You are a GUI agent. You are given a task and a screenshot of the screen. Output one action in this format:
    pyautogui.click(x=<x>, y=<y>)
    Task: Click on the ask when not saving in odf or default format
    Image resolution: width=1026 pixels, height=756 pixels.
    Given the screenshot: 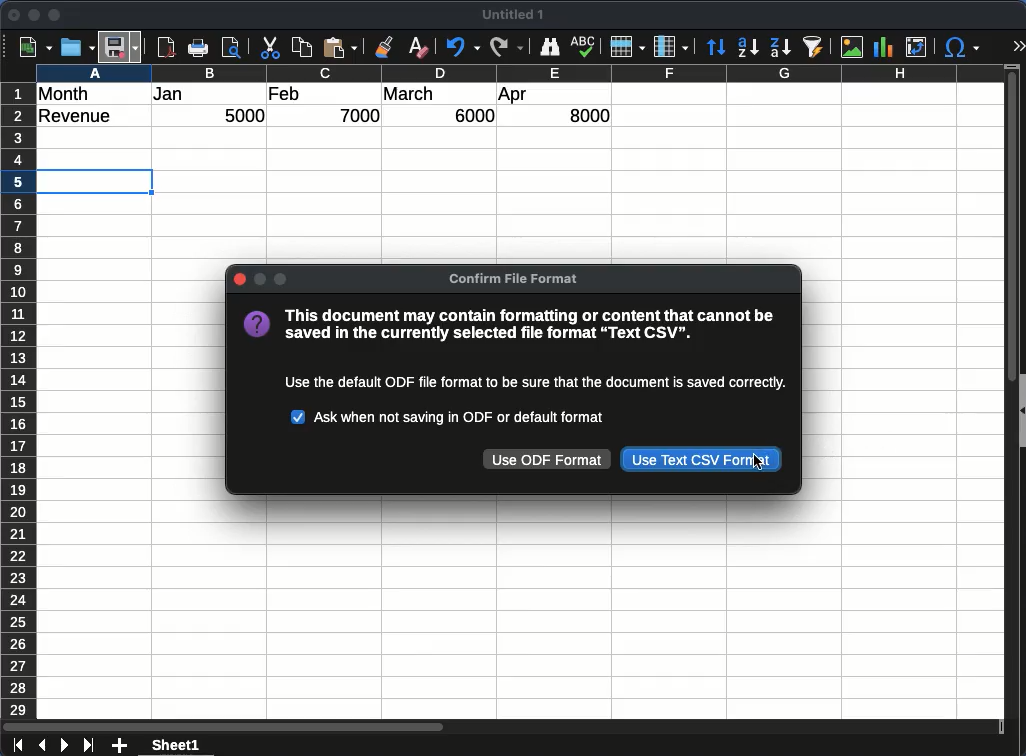 What is the action you would take?
    pyautogui.click(x=464, y=414)
    